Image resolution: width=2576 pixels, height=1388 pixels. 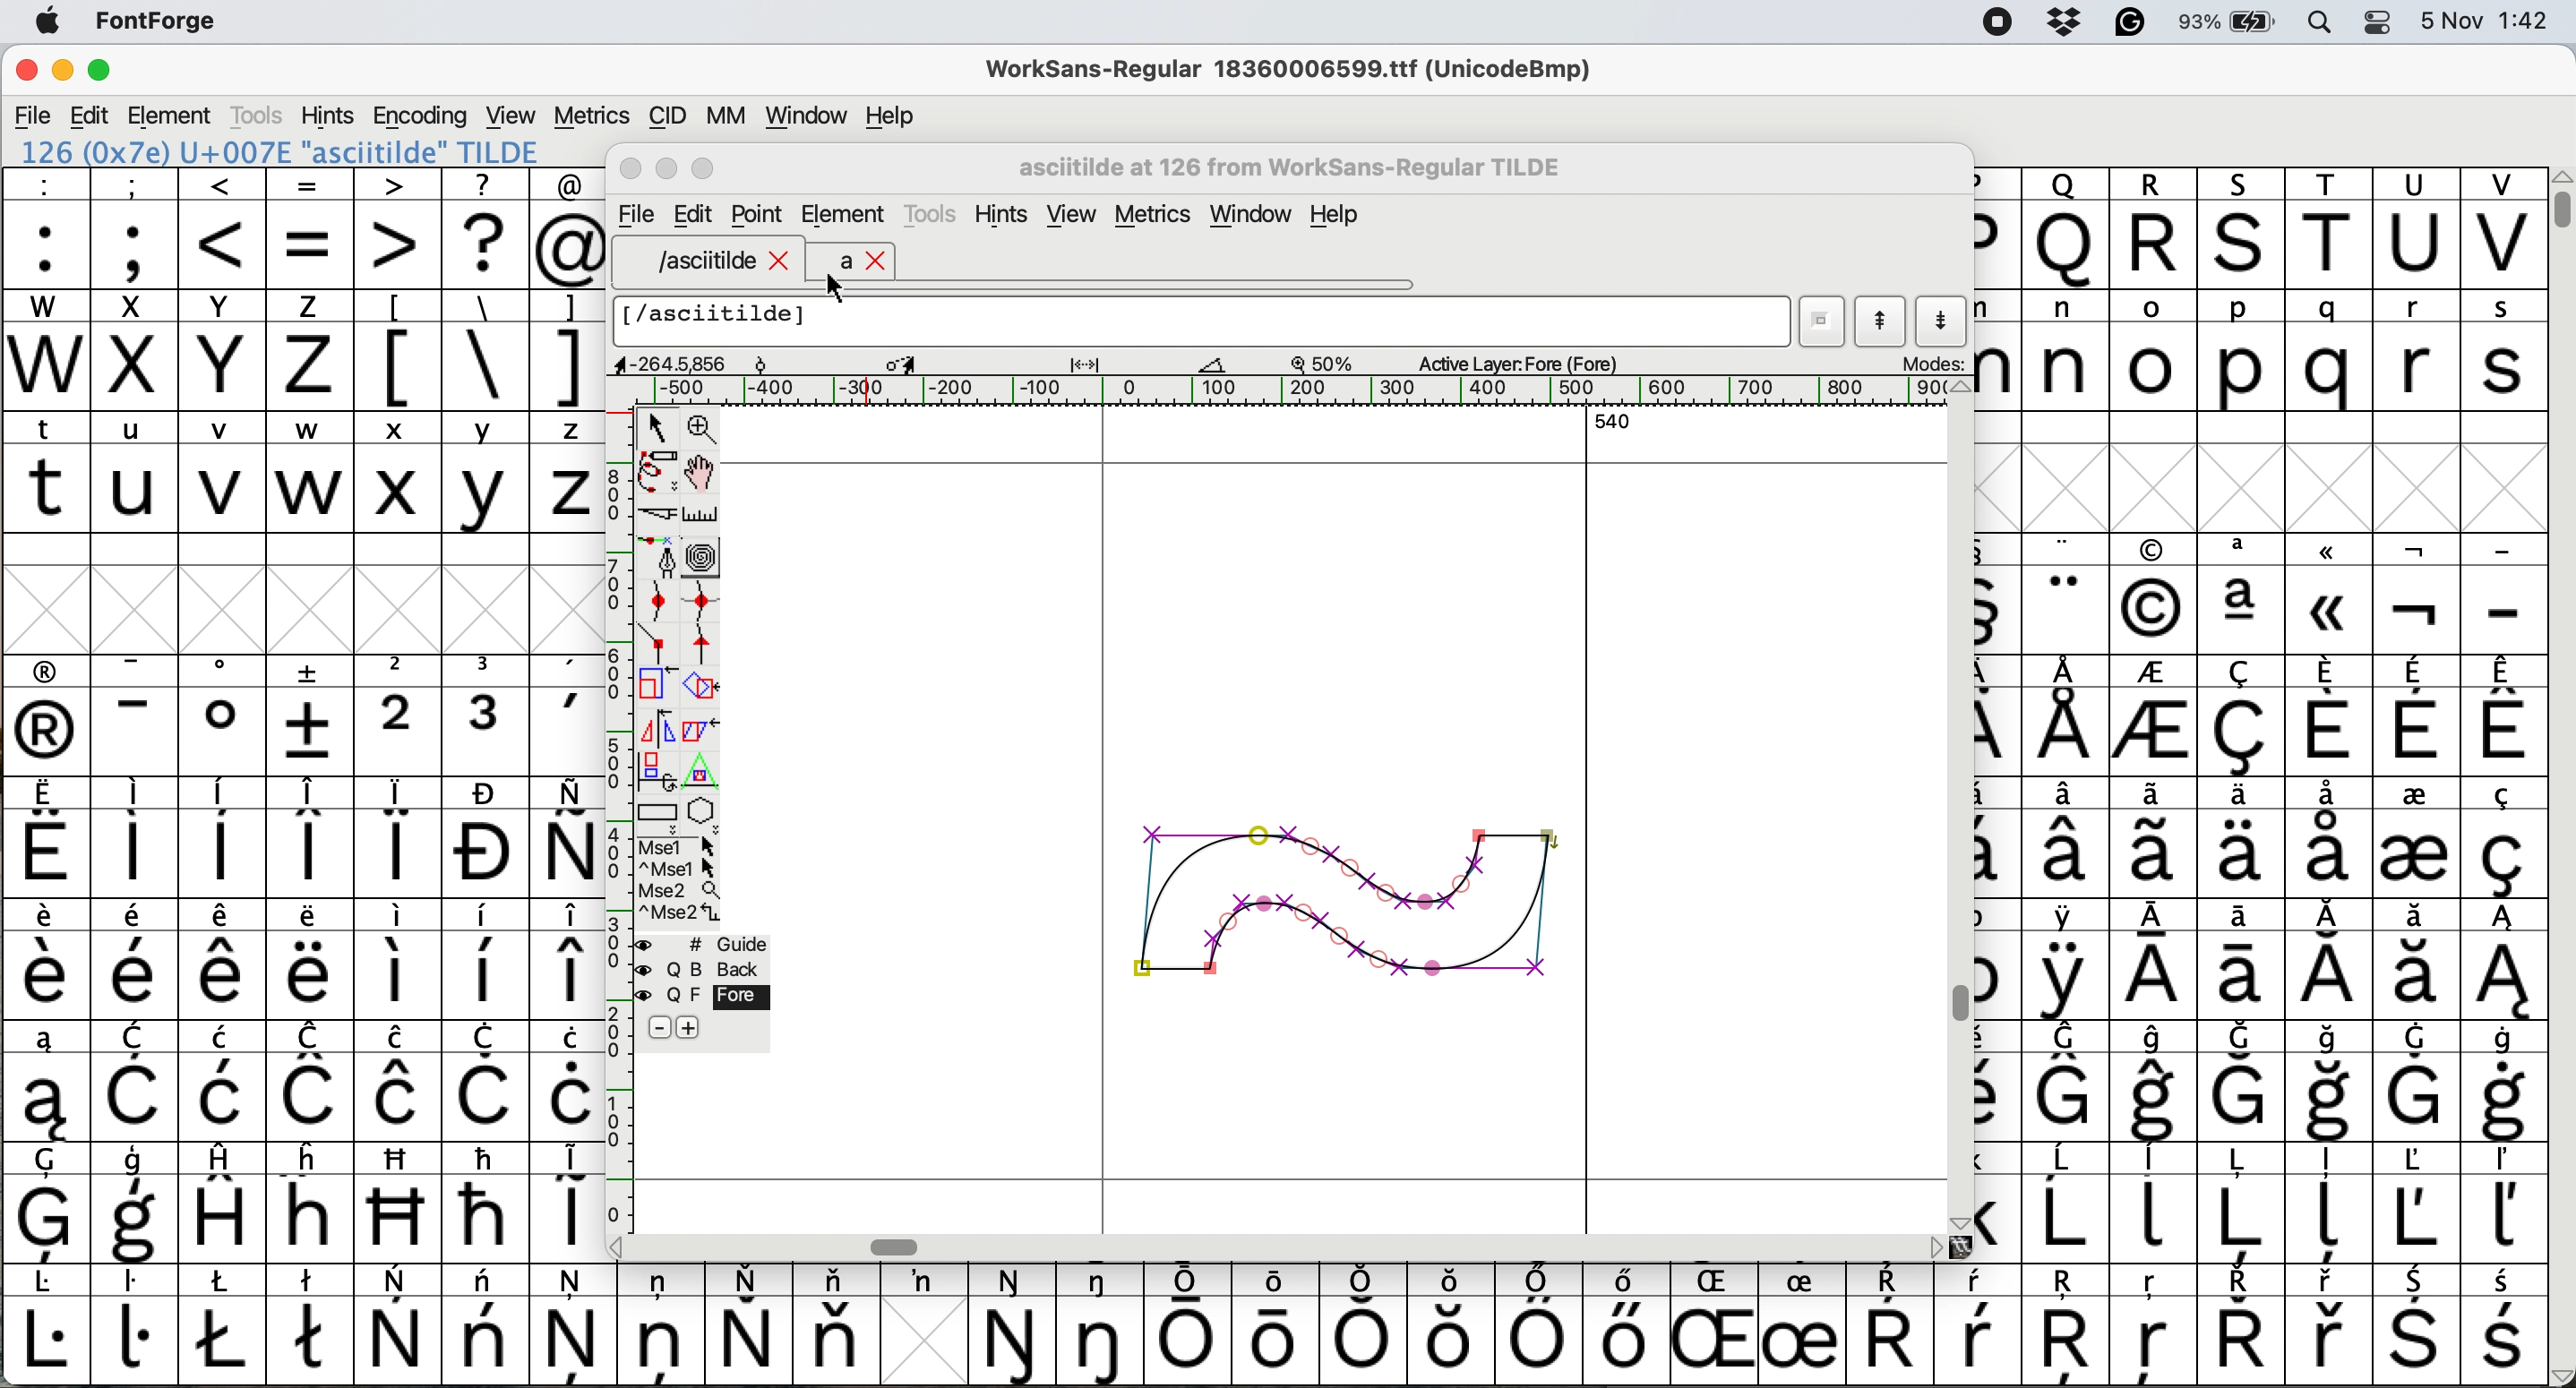 I want to click on fore, so click(x=704, y=997).